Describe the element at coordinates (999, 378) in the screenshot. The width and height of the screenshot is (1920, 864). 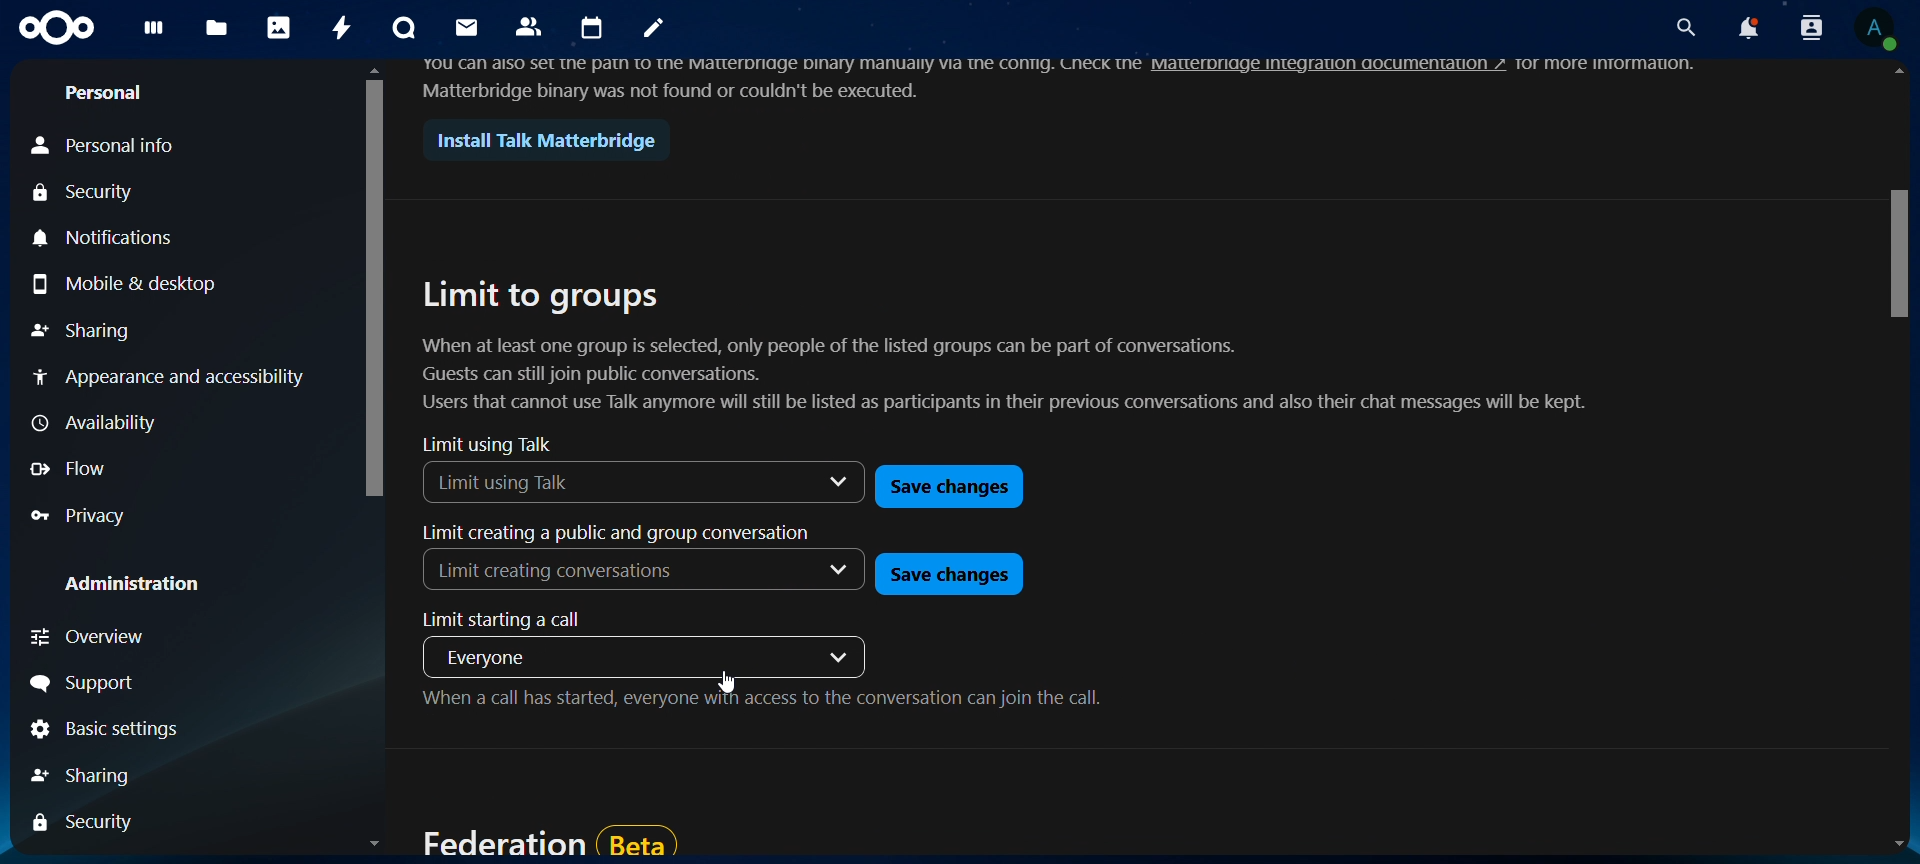
I see `When at least one group is selected, only people of the listed groups can be part of conversations.
Guests can still join public conversations.
Users that cannot use Talk anymore will still be listed as participants in their previous conversations and also their chat messages will be kept.` at that location.